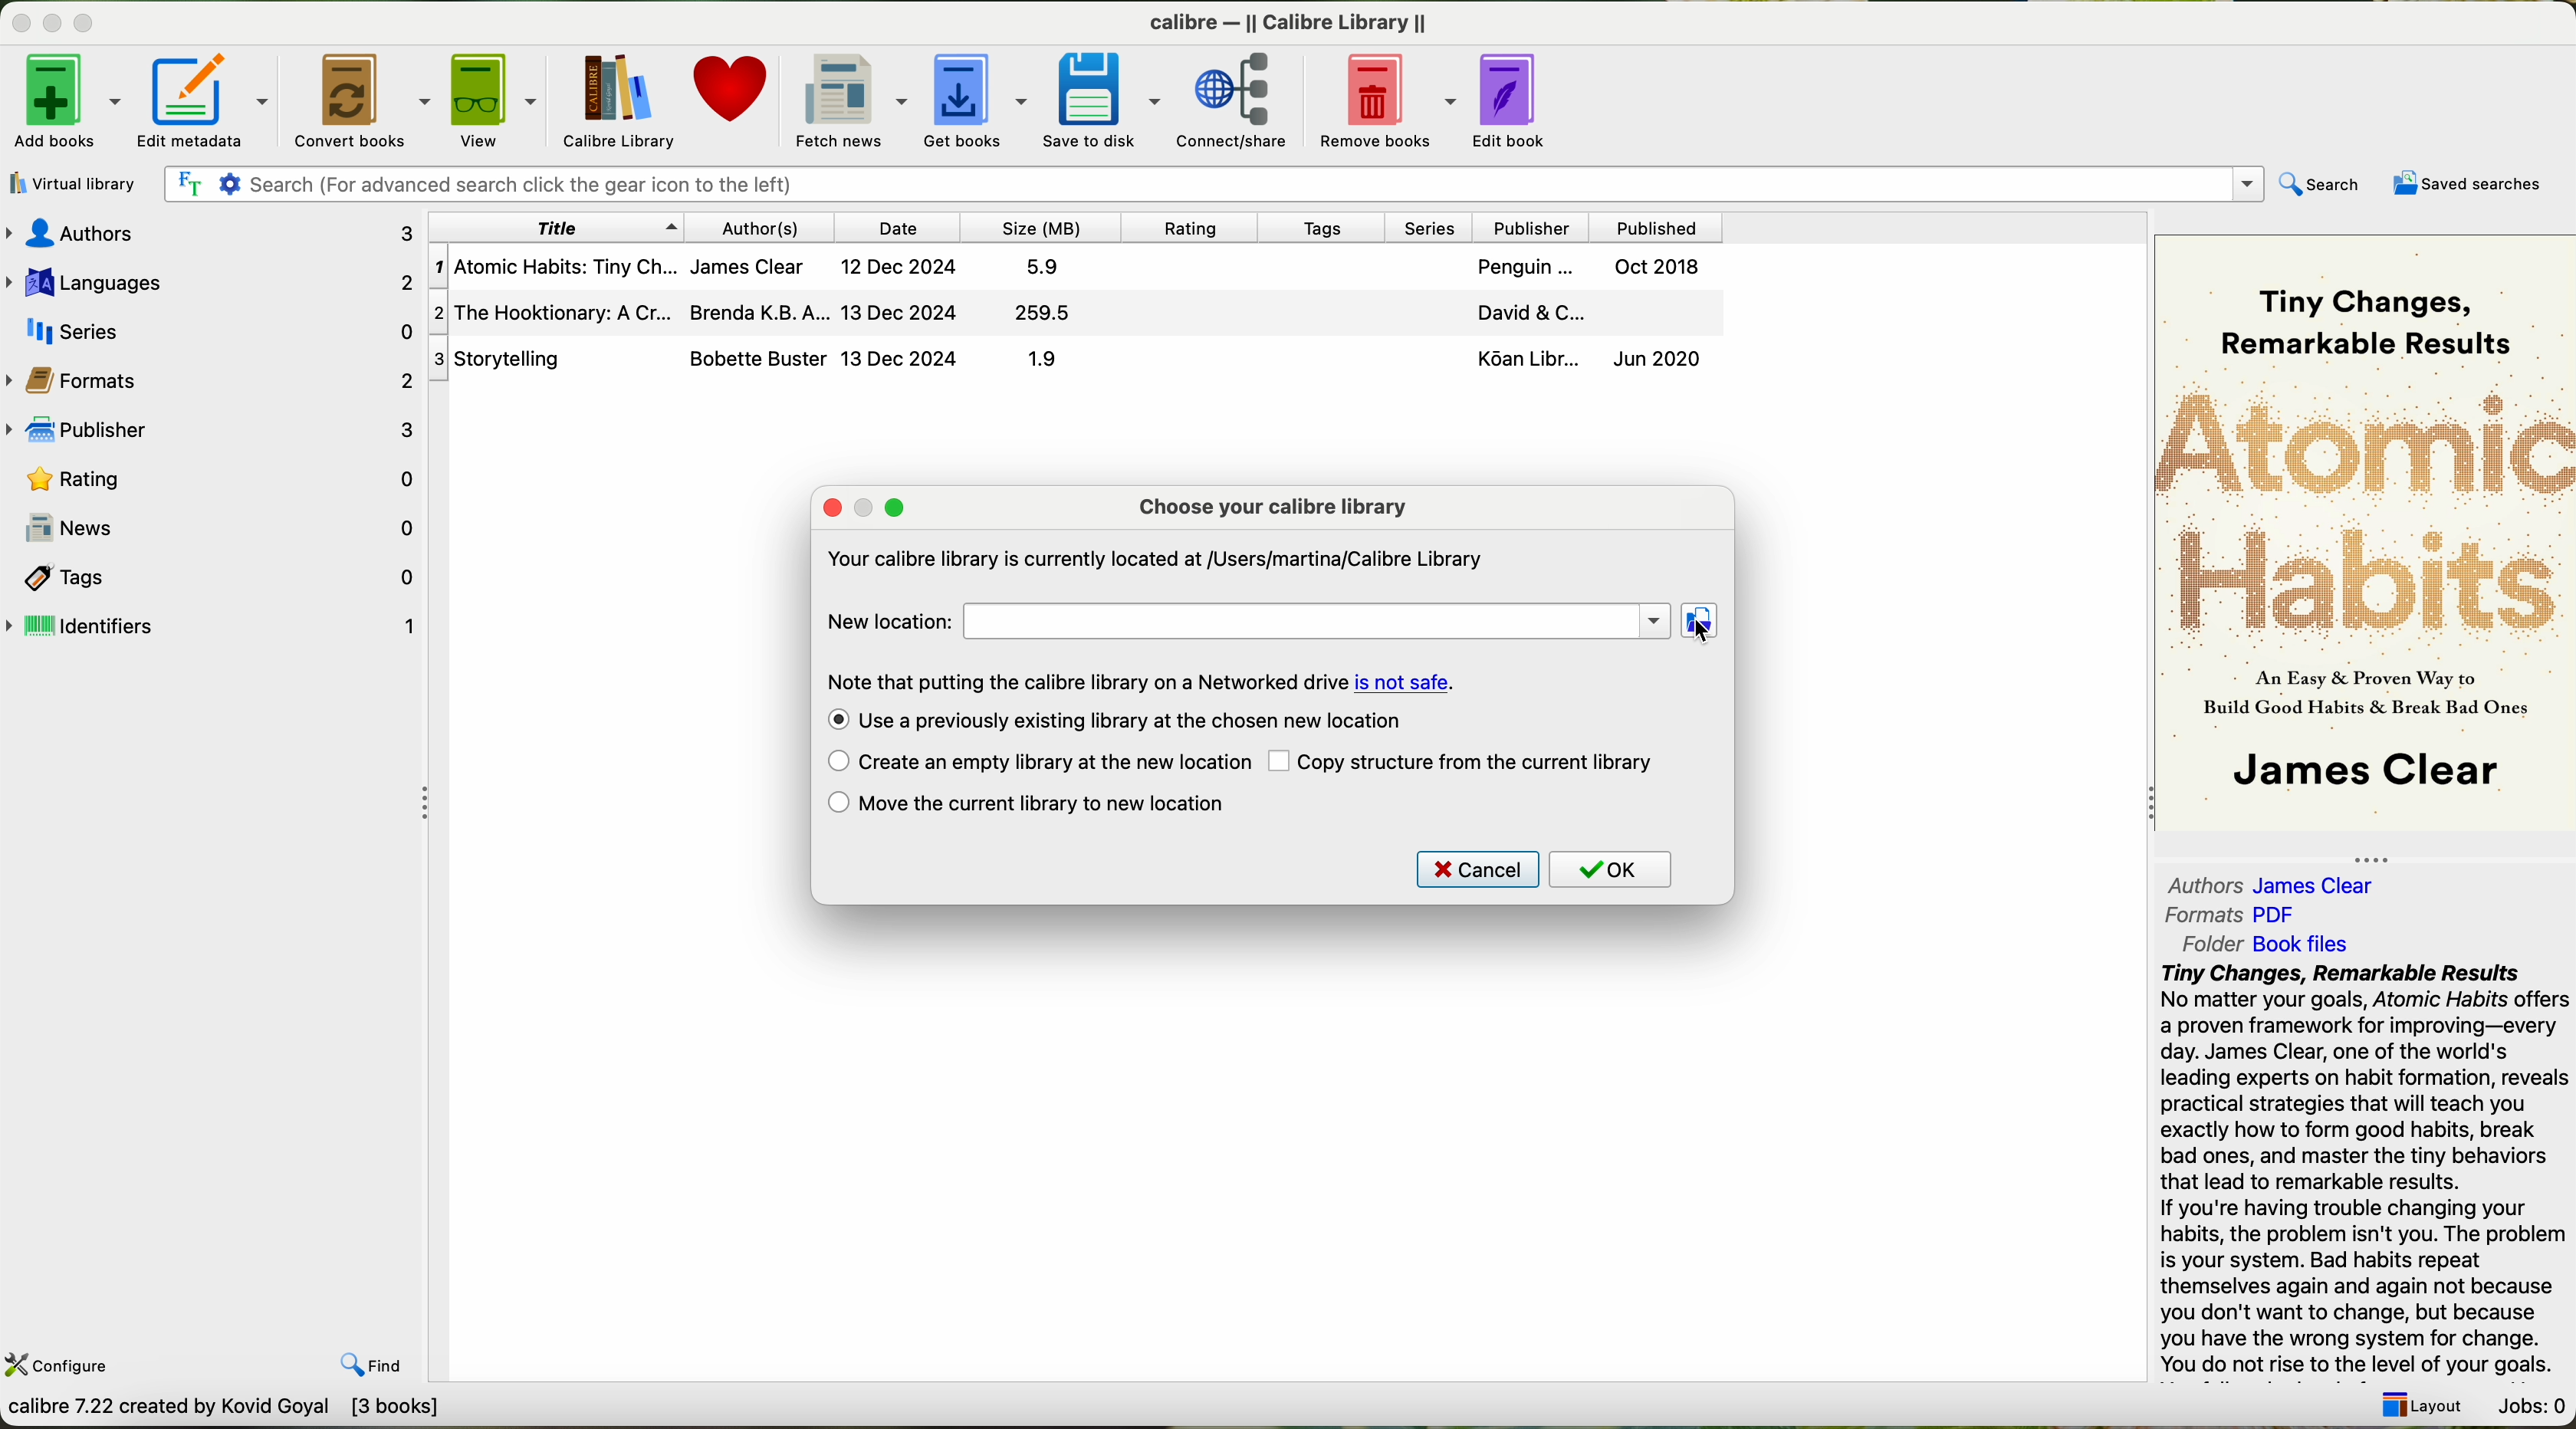  What do you see at coordinates (974, 97) in the screenshot?
I see `get books` at bounding box center [974, 97].